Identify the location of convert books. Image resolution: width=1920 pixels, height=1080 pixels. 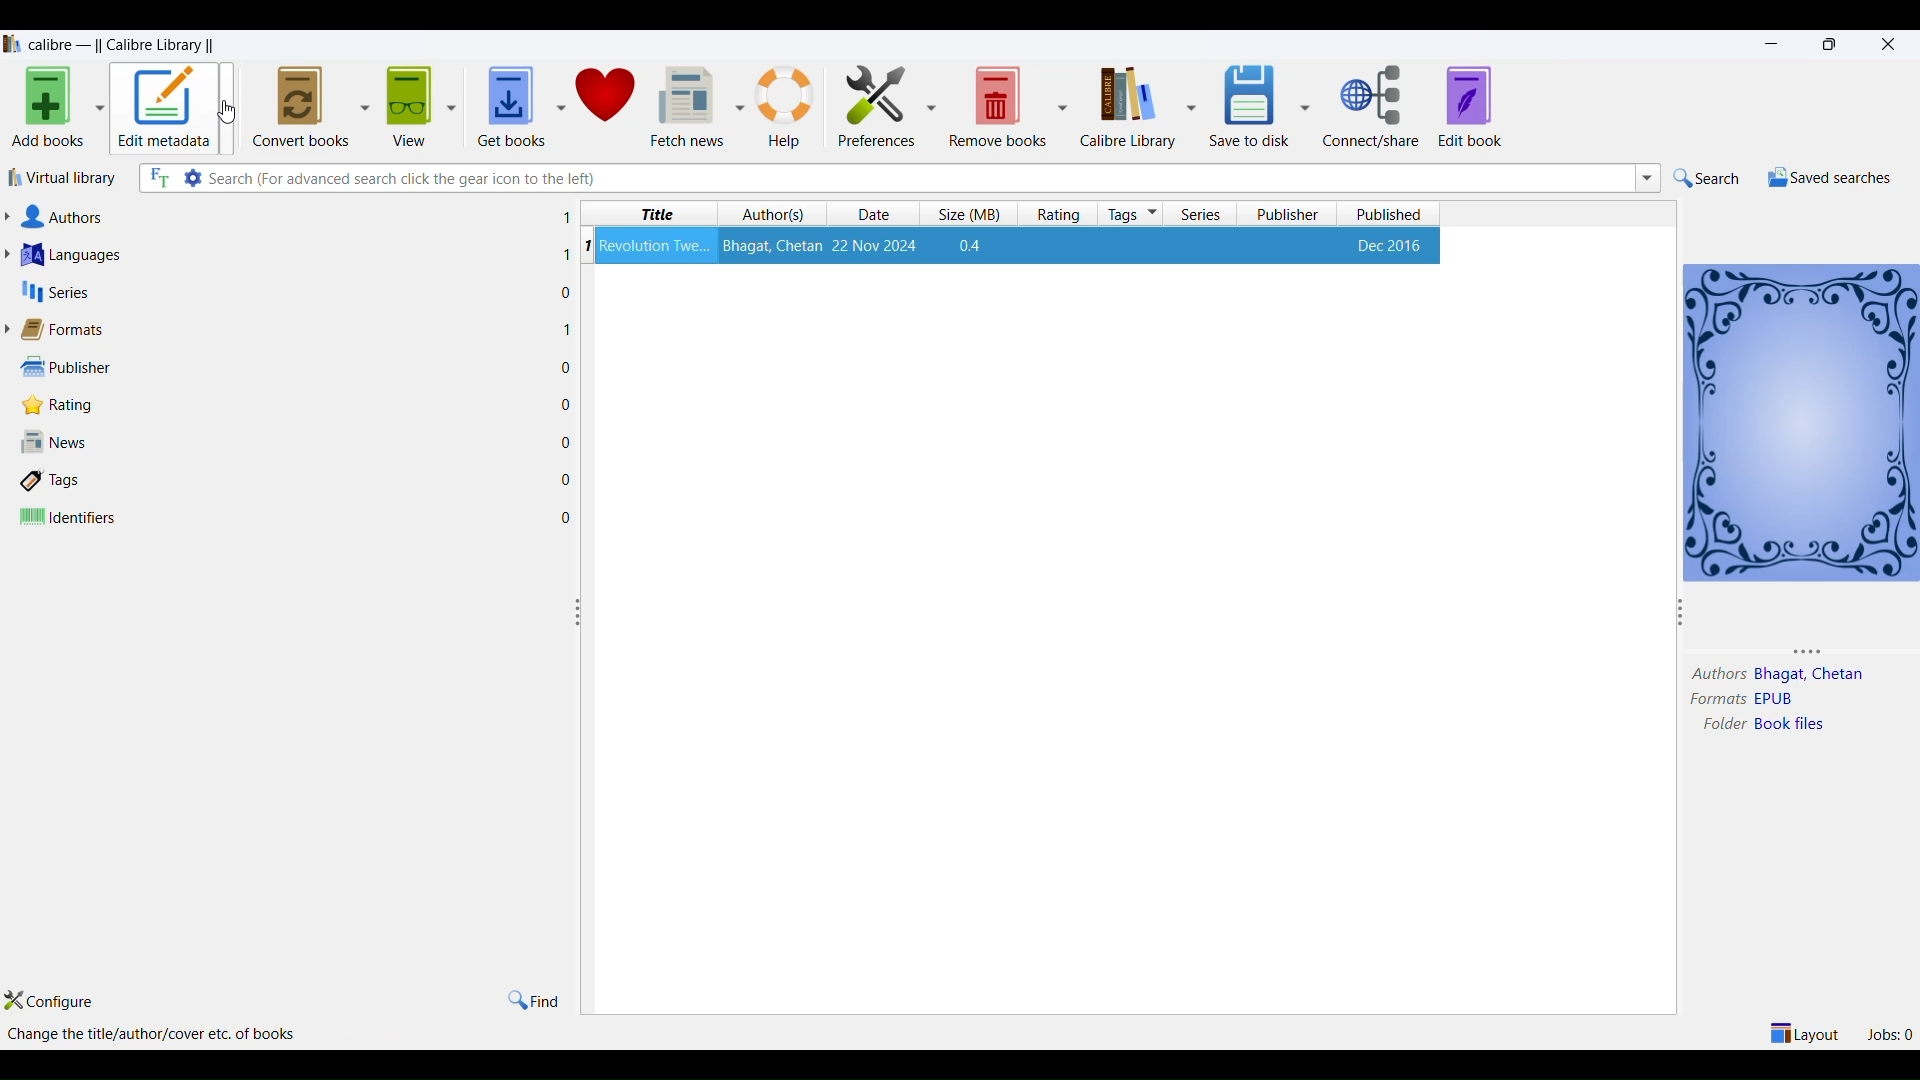
(299, 103).